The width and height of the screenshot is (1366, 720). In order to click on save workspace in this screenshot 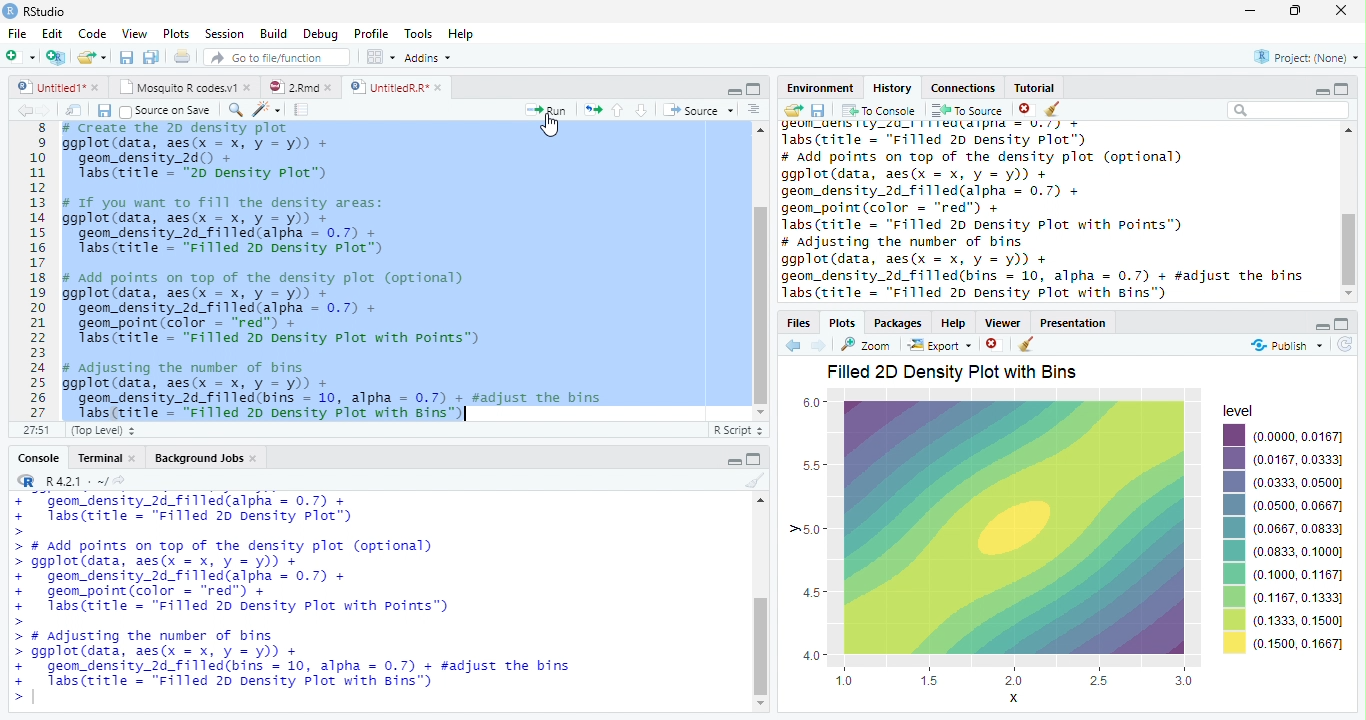, I will do `click(820, 111)`.